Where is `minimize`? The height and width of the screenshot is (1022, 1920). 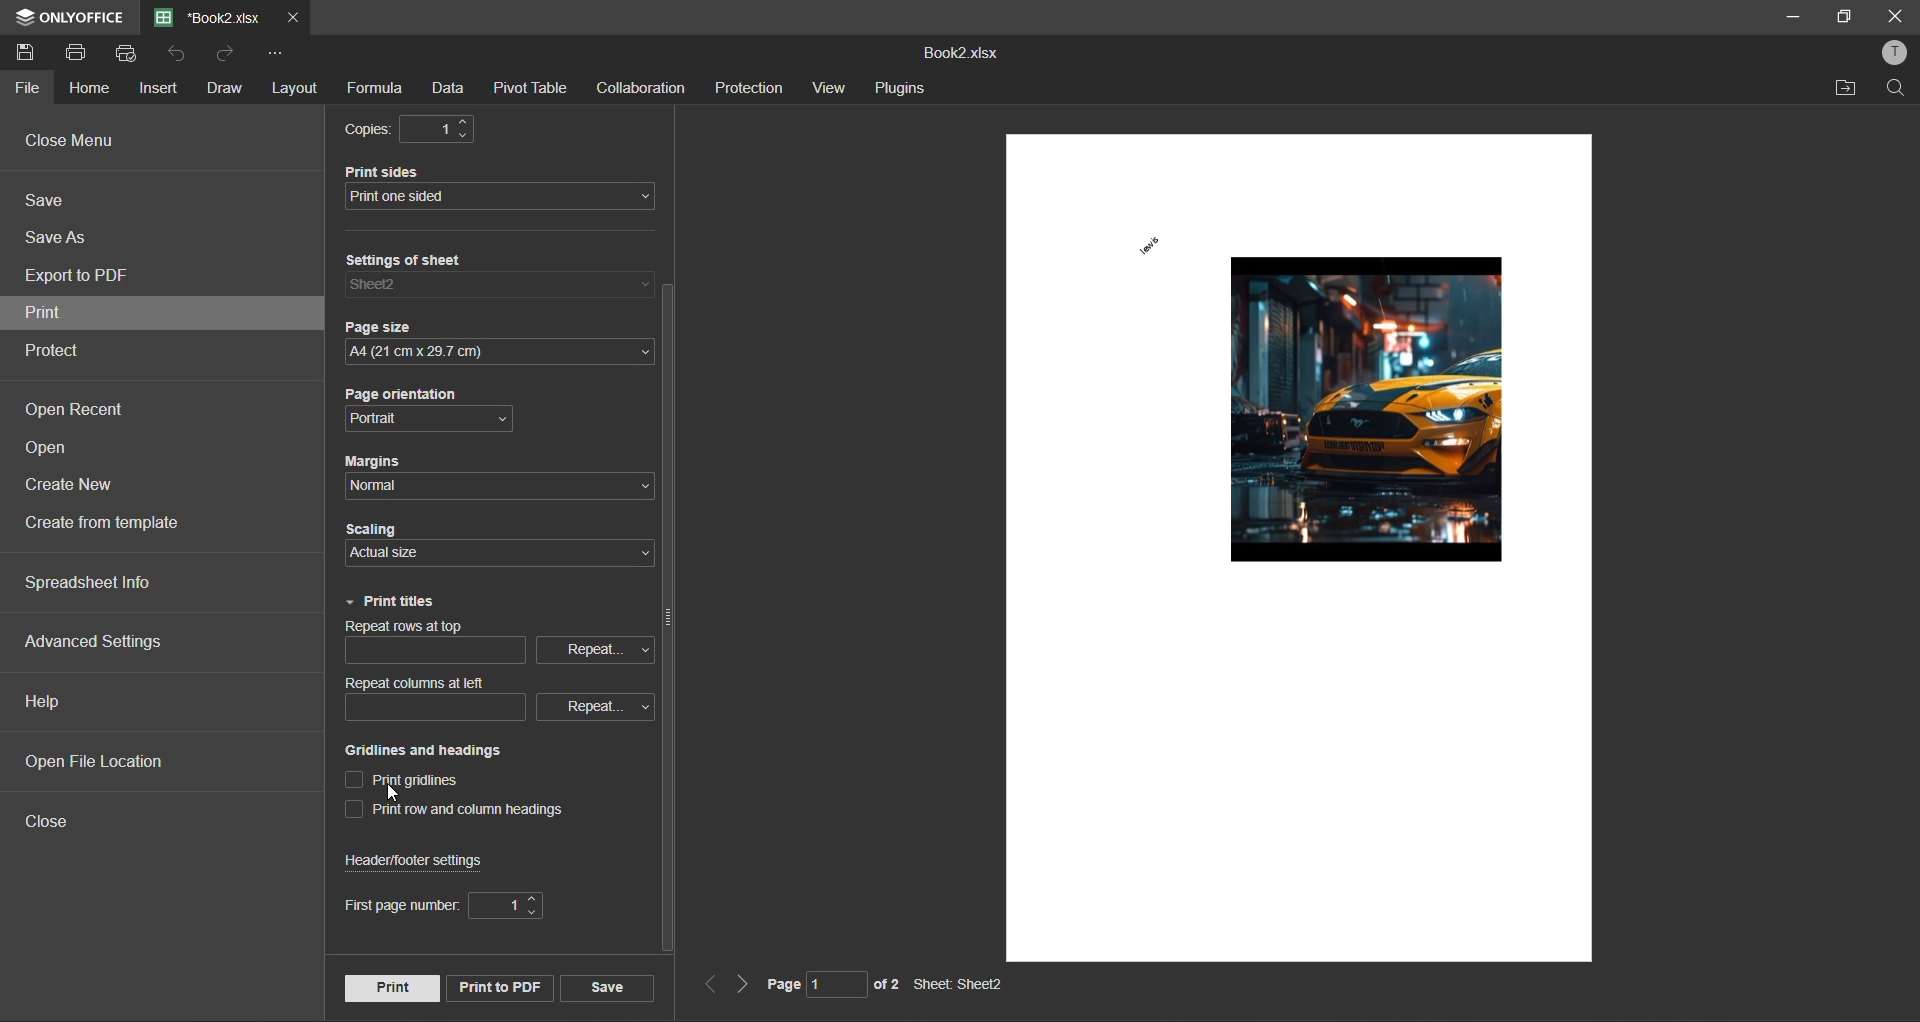
minimize is located at coordinates (1792, 19).